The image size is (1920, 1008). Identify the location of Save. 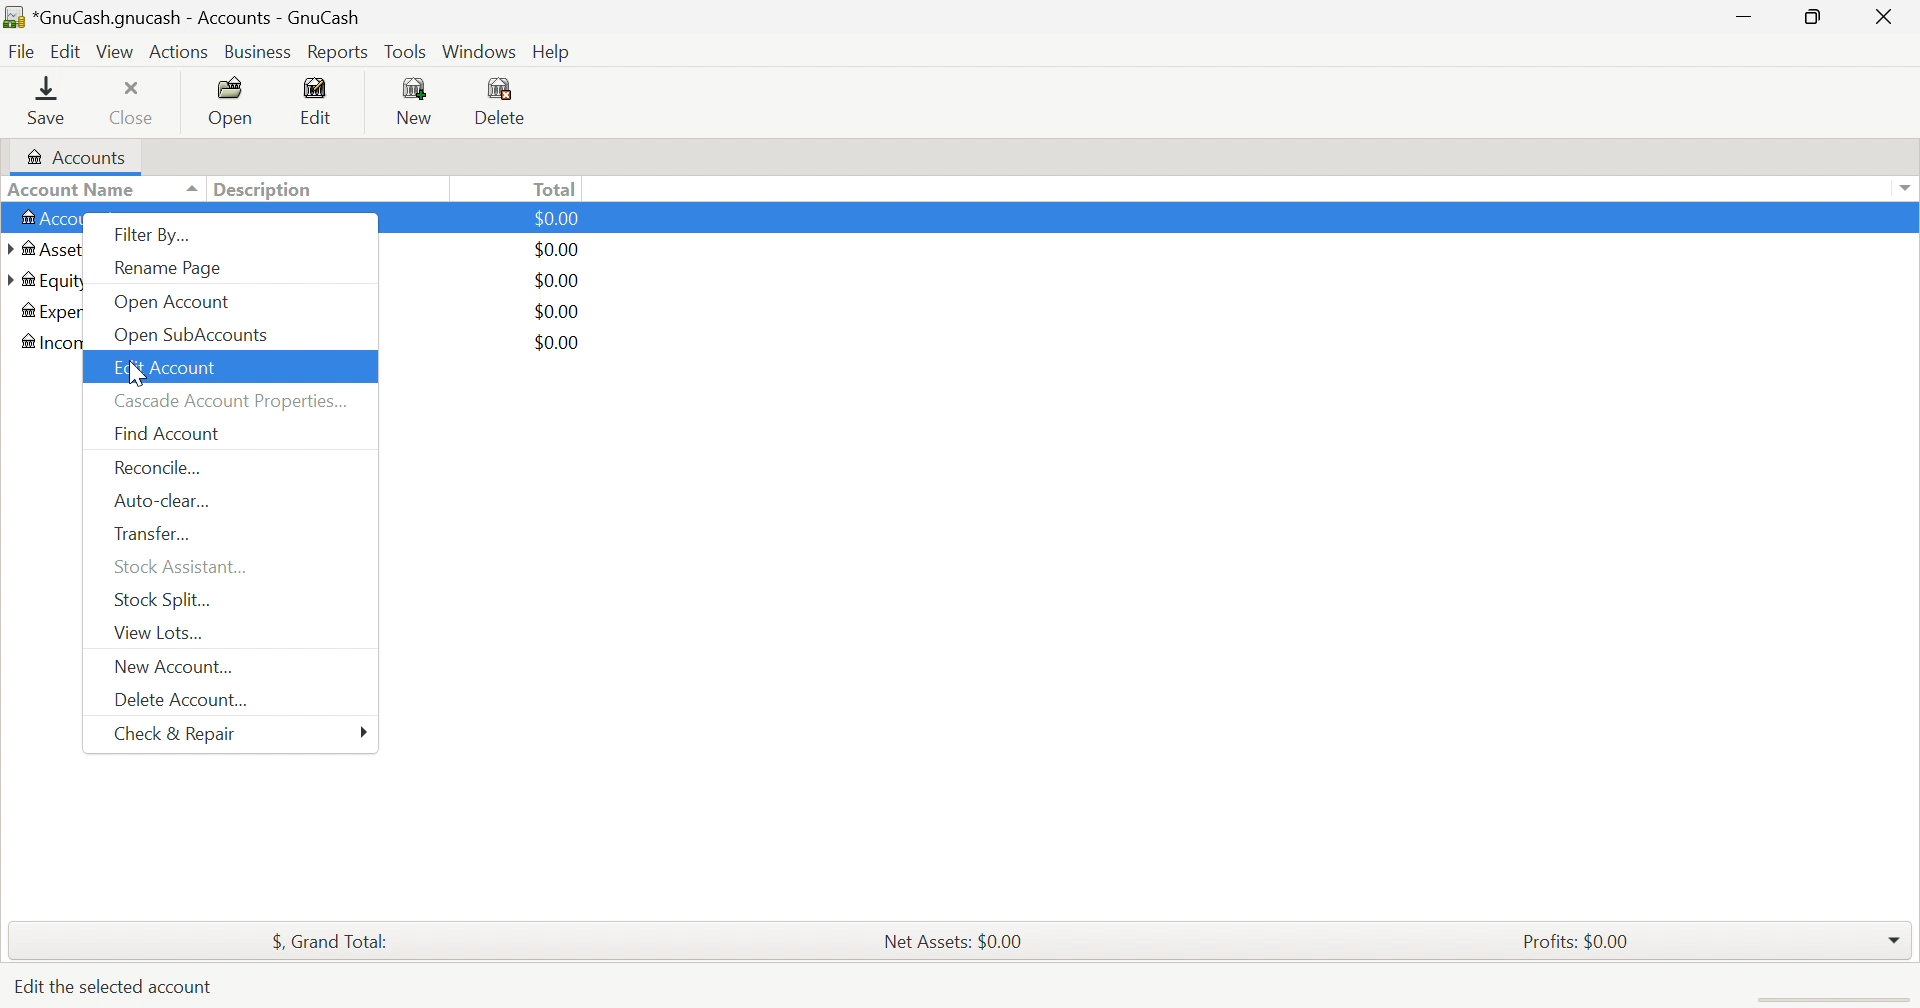
(53, 102).